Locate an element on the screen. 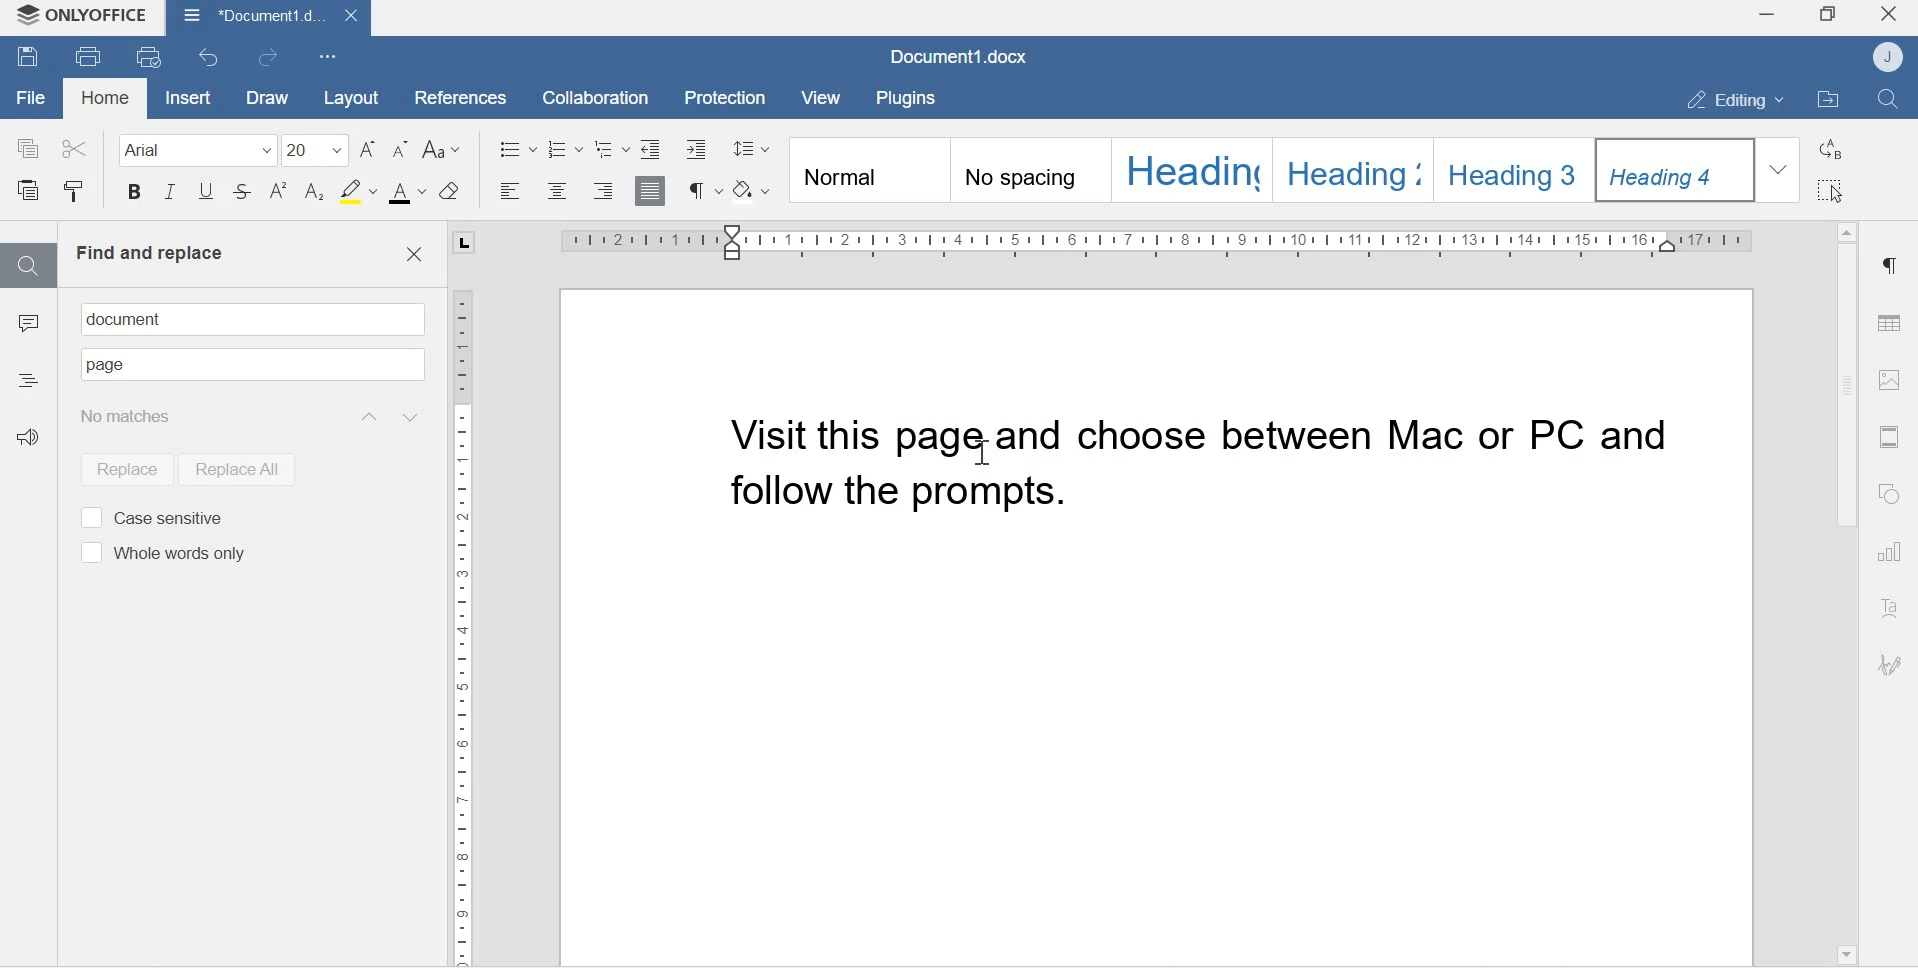 The image size is (1918, 968). Visit this is located at coordinates (808, 434).